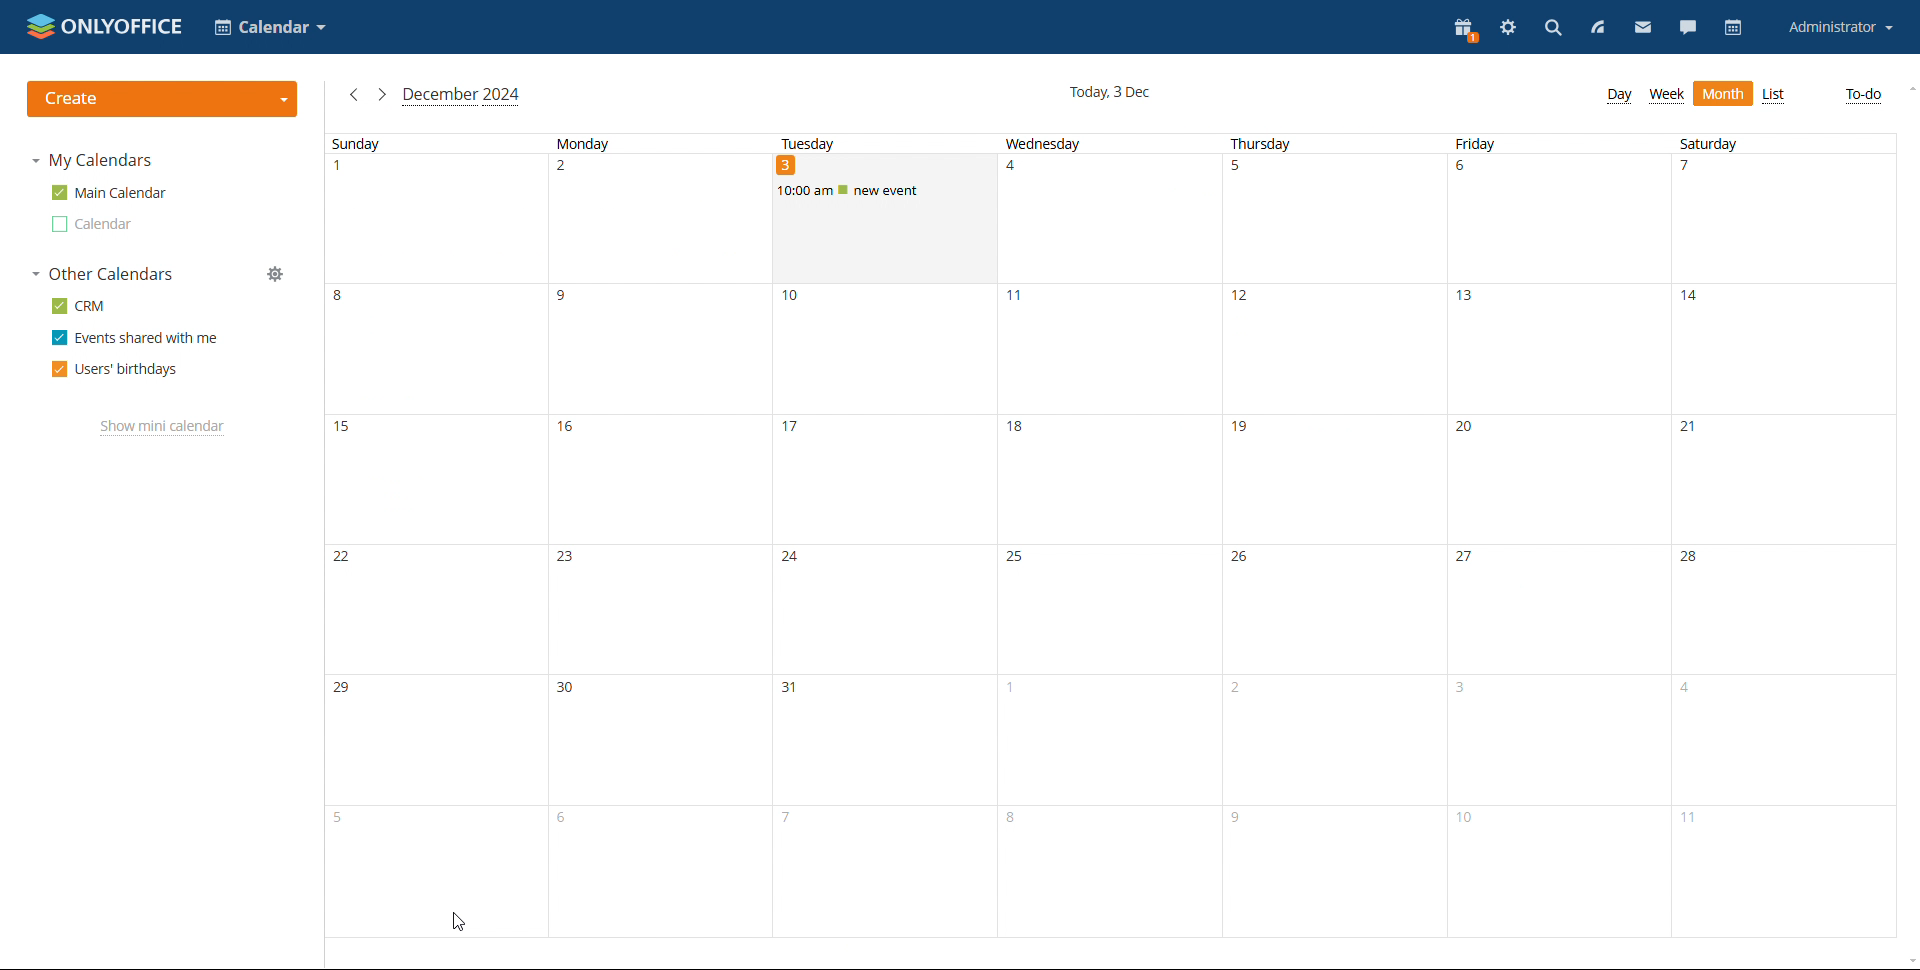 The width and height of the screenshot is (1920, 970). What do you see at coordinates (1332, 739) in the screenshot?
I see `2` at bounding box center [1332, 739].